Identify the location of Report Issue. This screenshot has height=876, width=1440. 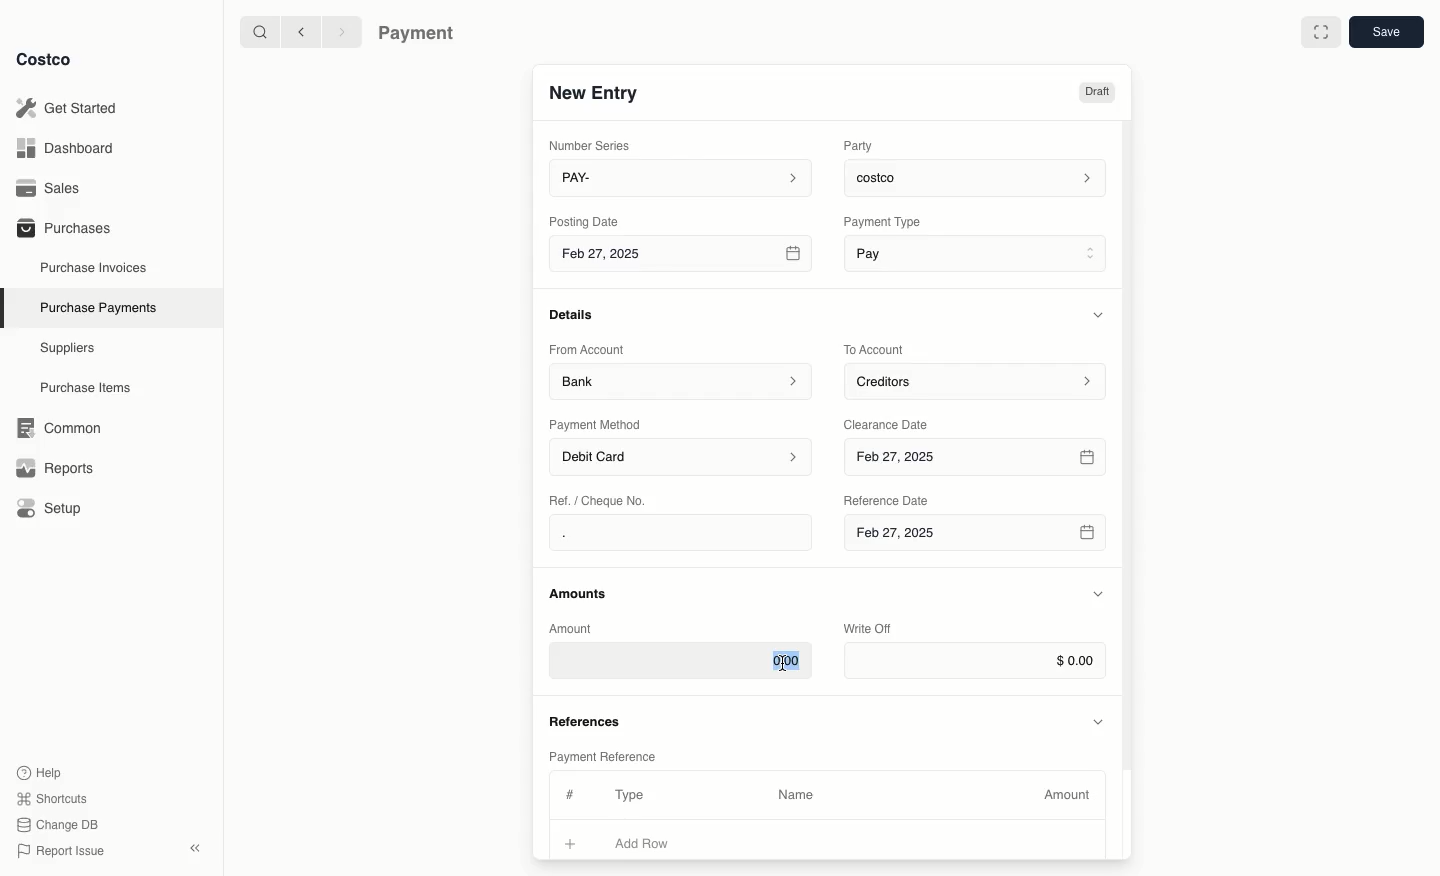
(61, 852).